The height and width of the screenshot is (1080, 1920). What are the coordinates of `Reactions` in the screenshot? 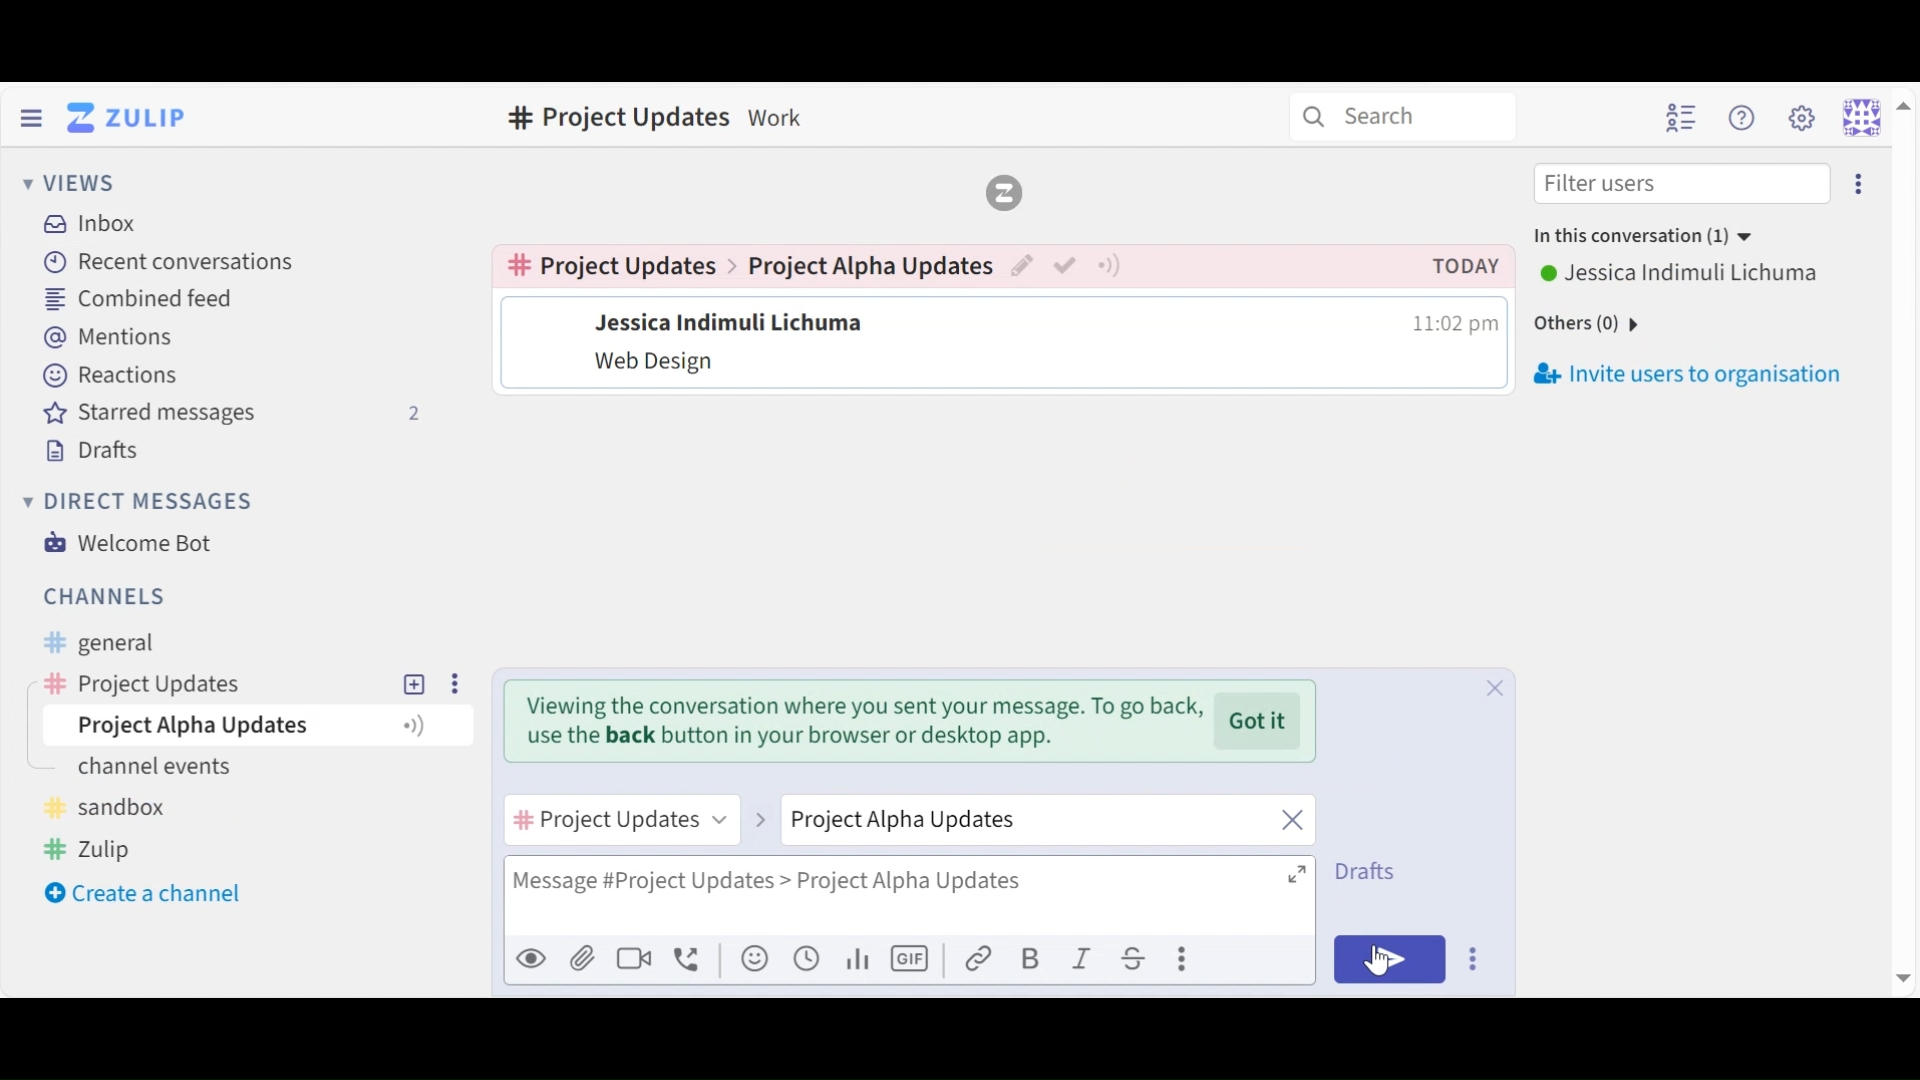 It's located at (110, 373).